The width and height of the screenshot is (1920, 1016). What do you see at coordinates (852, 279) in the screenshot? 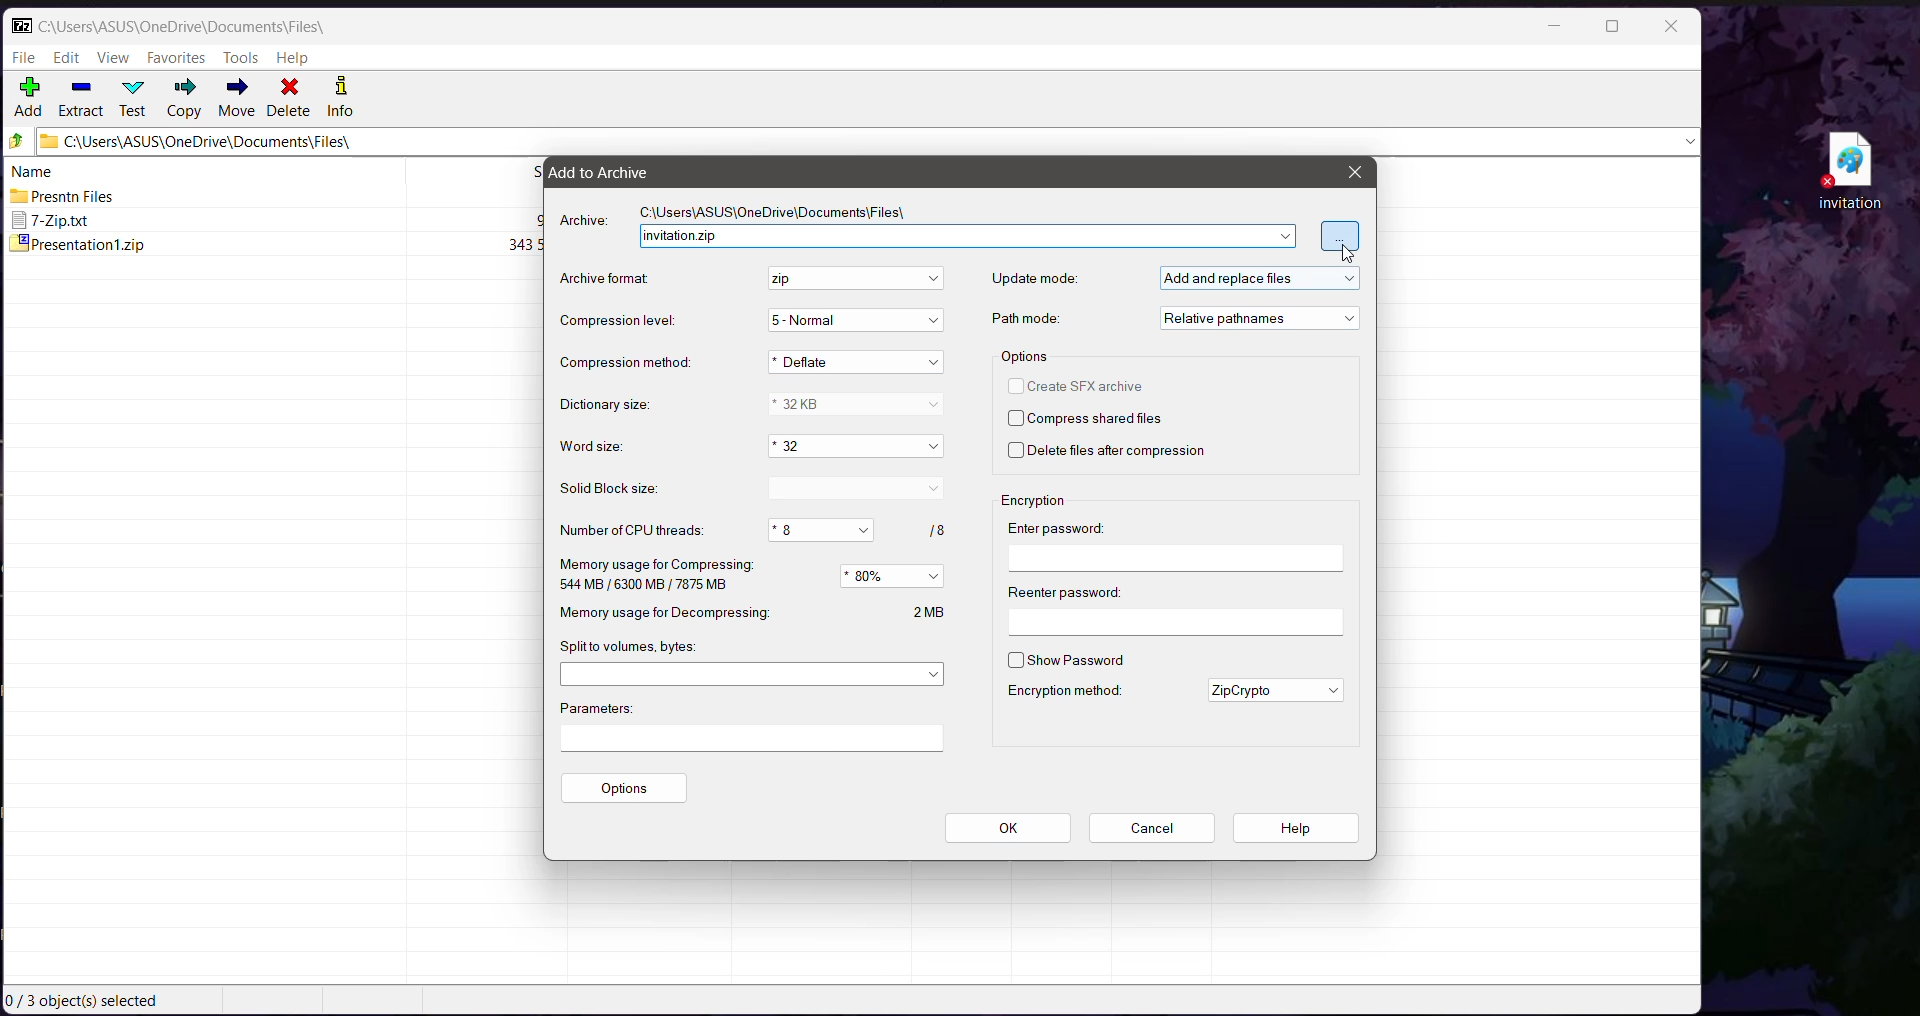
I see `Set the archive format` at bounding box center [852, 279].